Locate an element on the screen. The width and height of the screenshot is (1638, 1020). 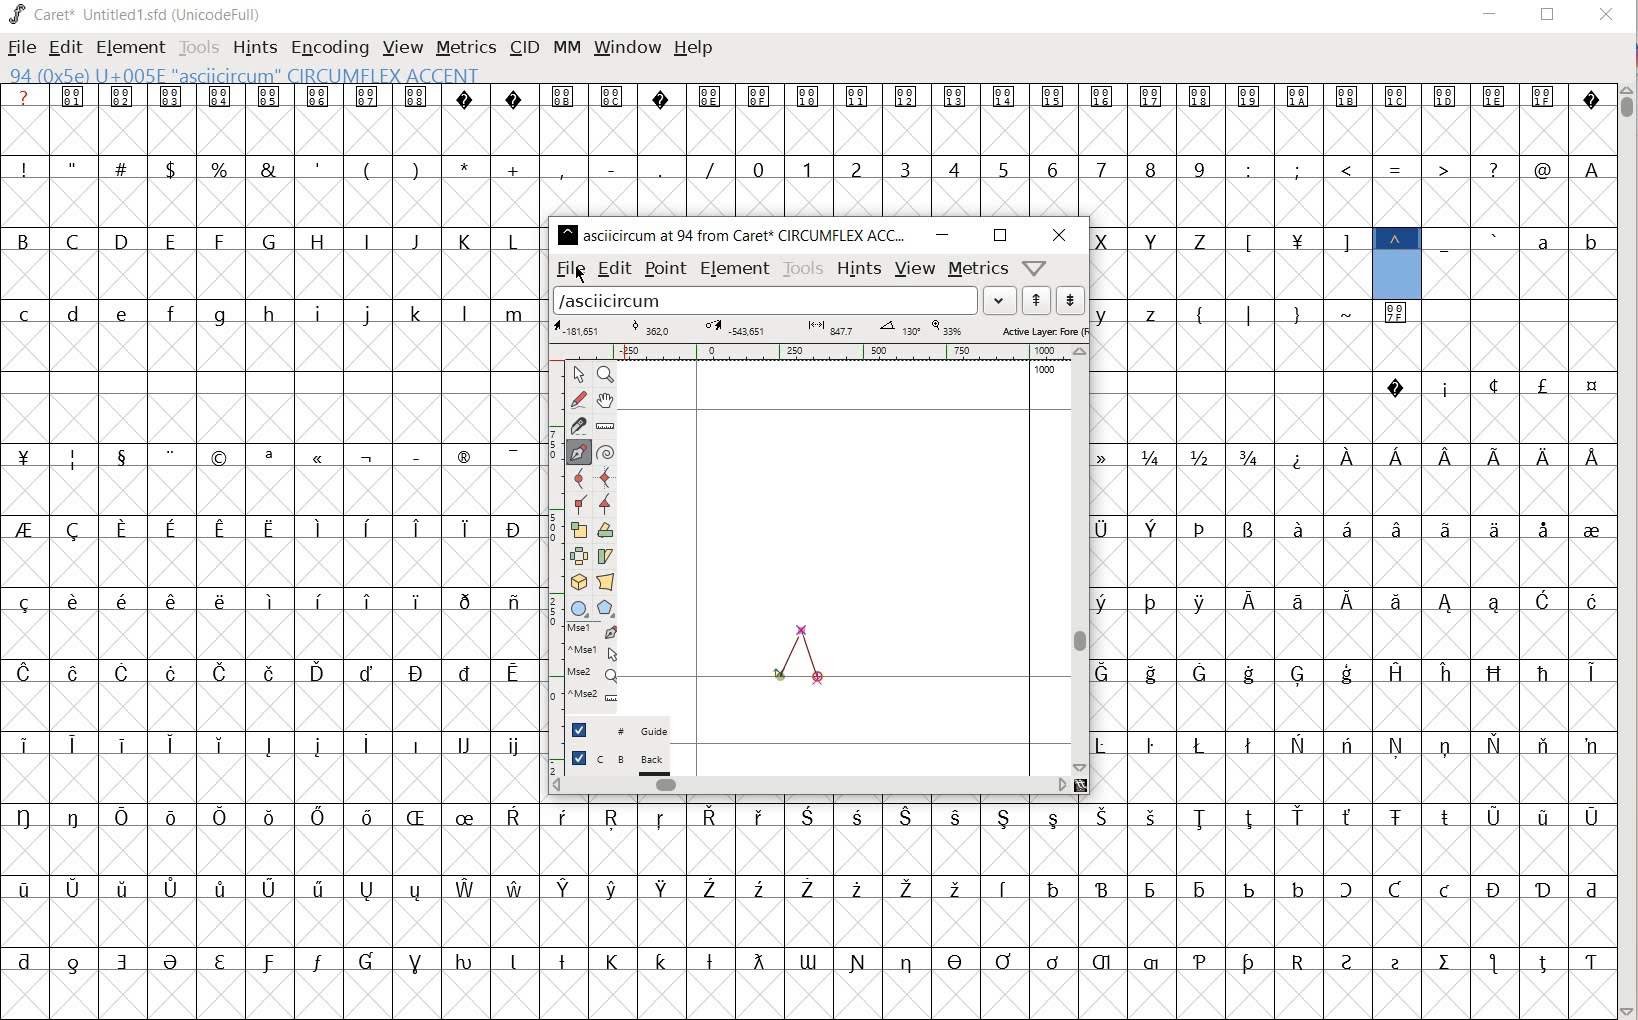
Add a corner point is located at coordinates (577, 503).